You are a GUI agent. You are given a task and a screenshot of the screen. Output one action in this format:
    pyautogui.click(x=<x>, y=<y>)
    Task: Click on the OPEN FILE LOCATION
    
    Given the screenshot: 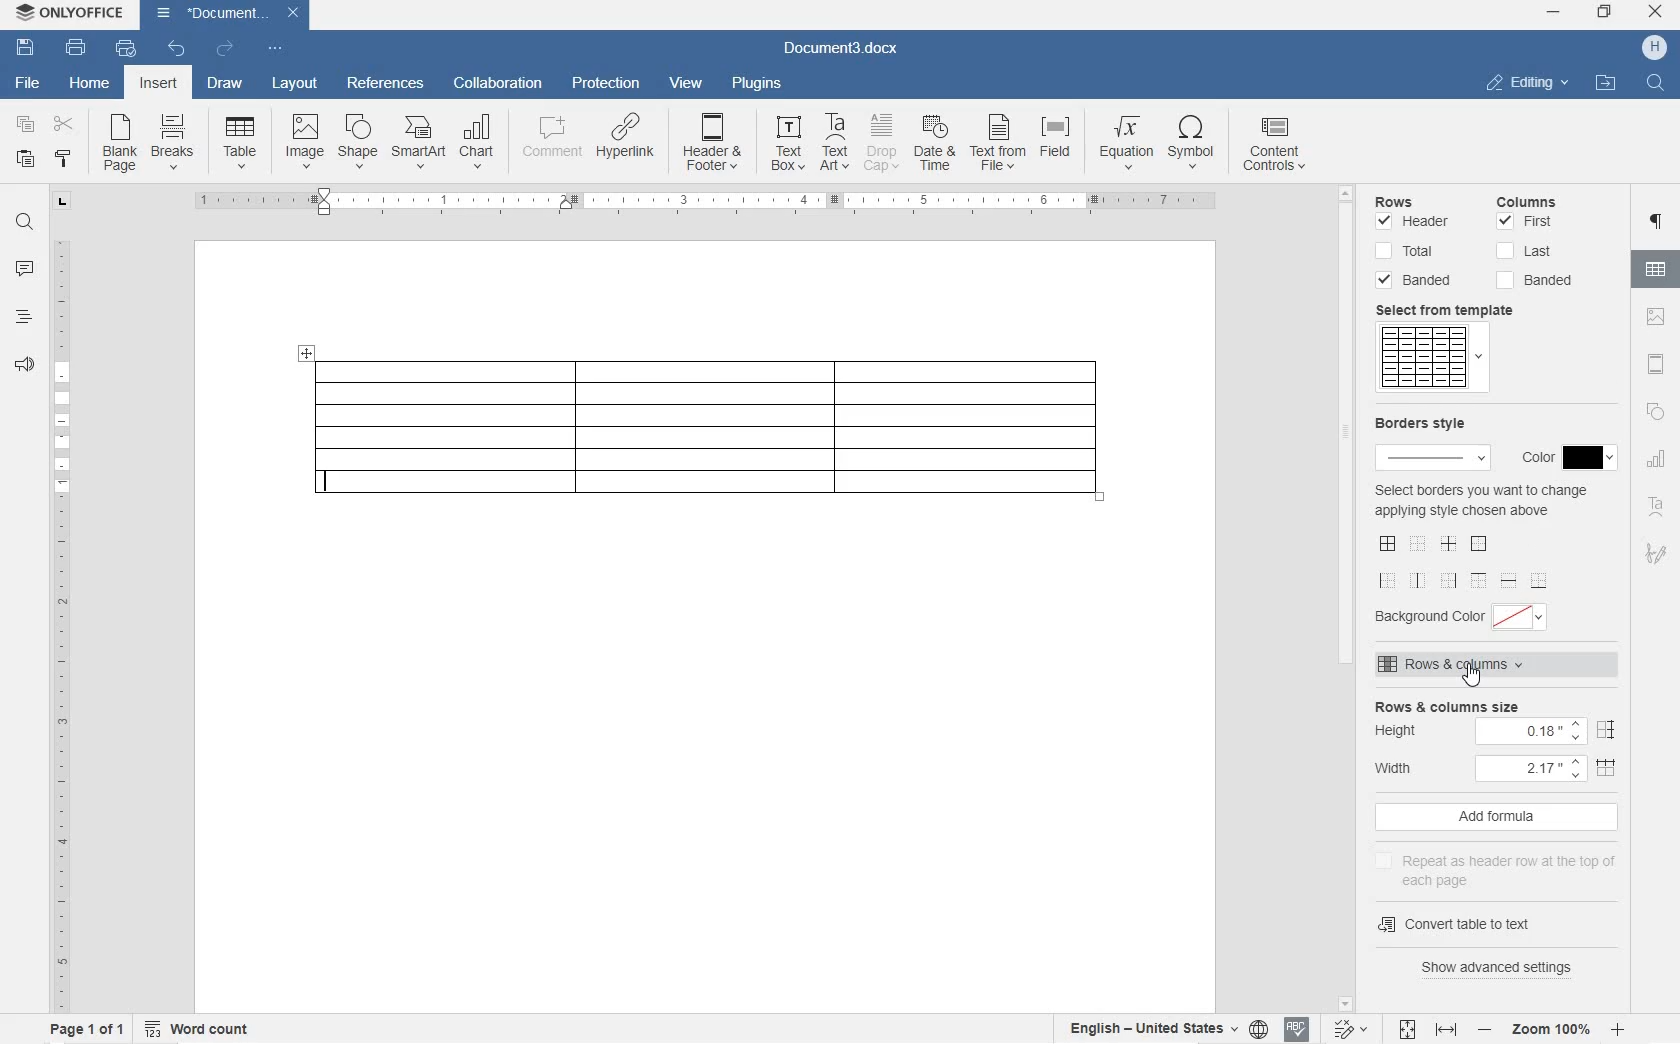 What is the action you would take?
    pyautogui.click(x=1603, y=81)
    